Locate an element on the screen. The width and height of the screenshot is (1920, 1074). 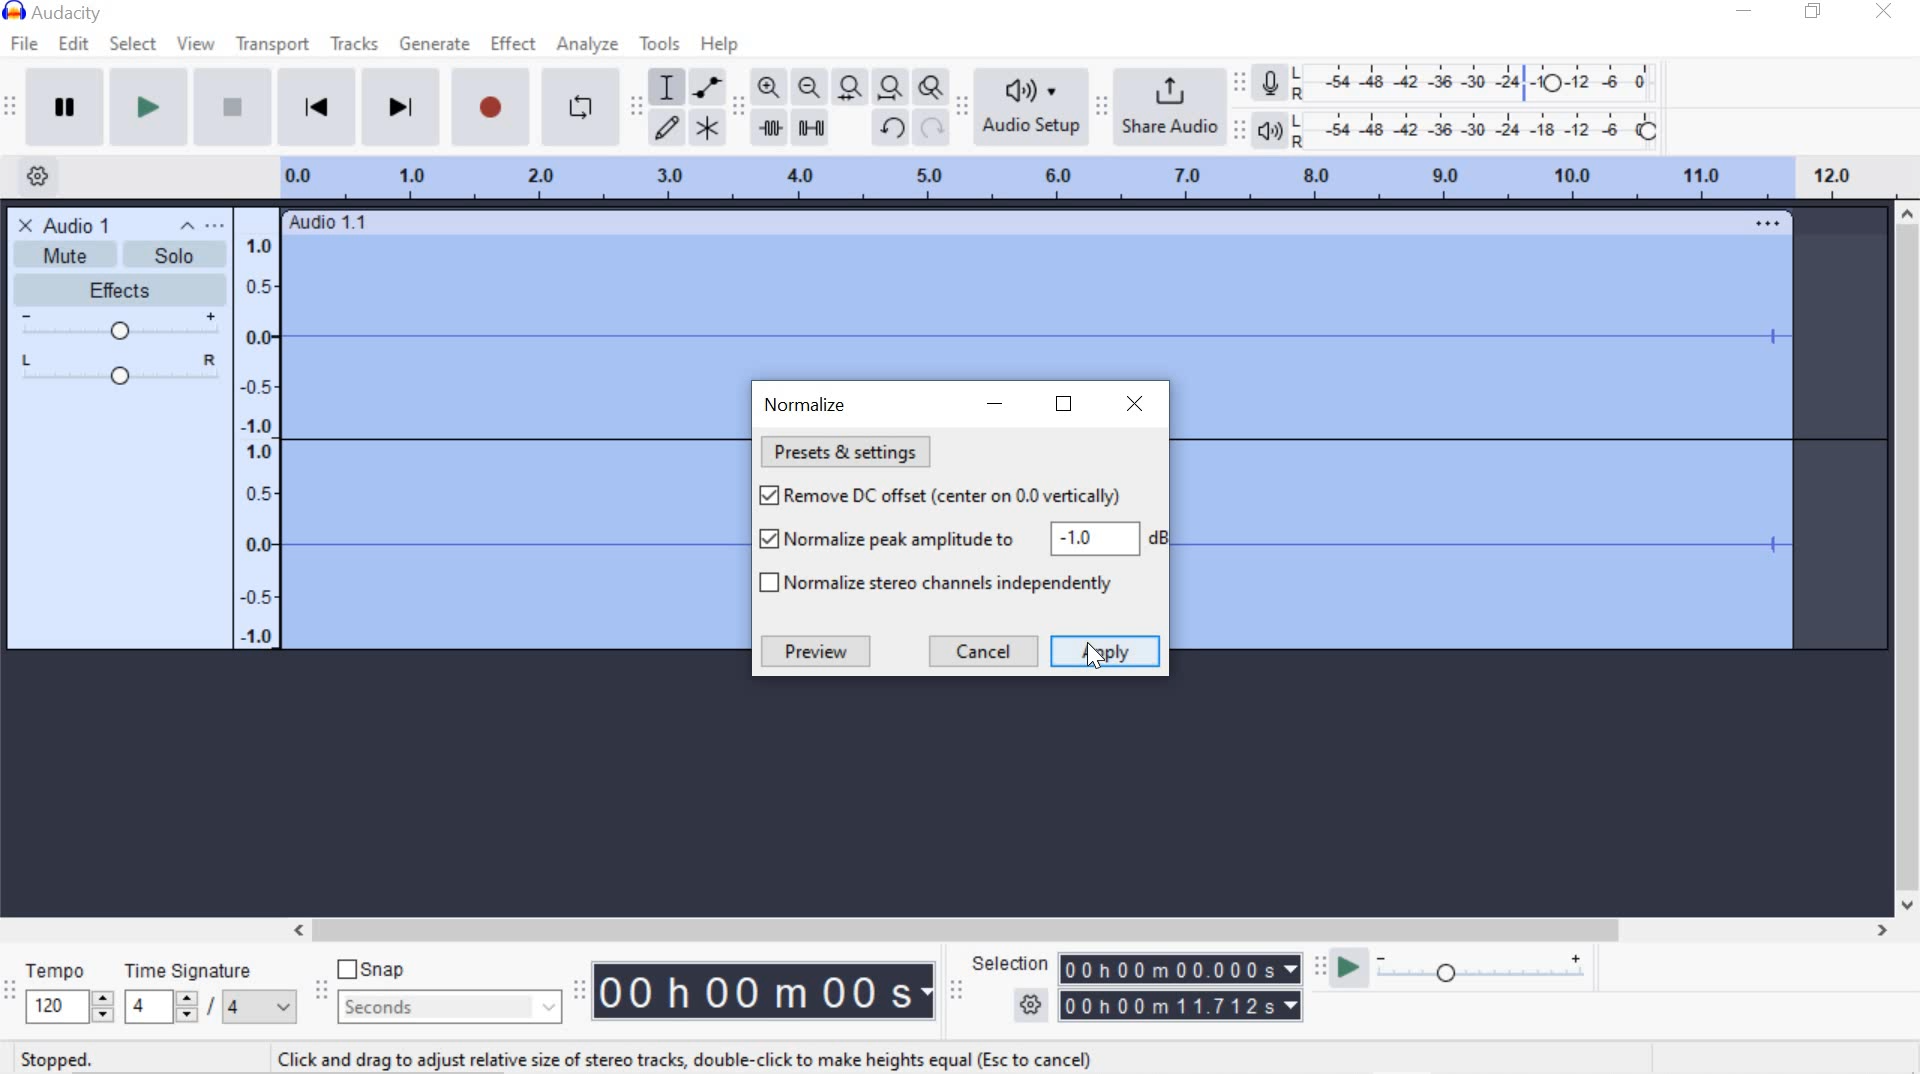
Playback meter toolbar is located at coordinates (1243, 128).